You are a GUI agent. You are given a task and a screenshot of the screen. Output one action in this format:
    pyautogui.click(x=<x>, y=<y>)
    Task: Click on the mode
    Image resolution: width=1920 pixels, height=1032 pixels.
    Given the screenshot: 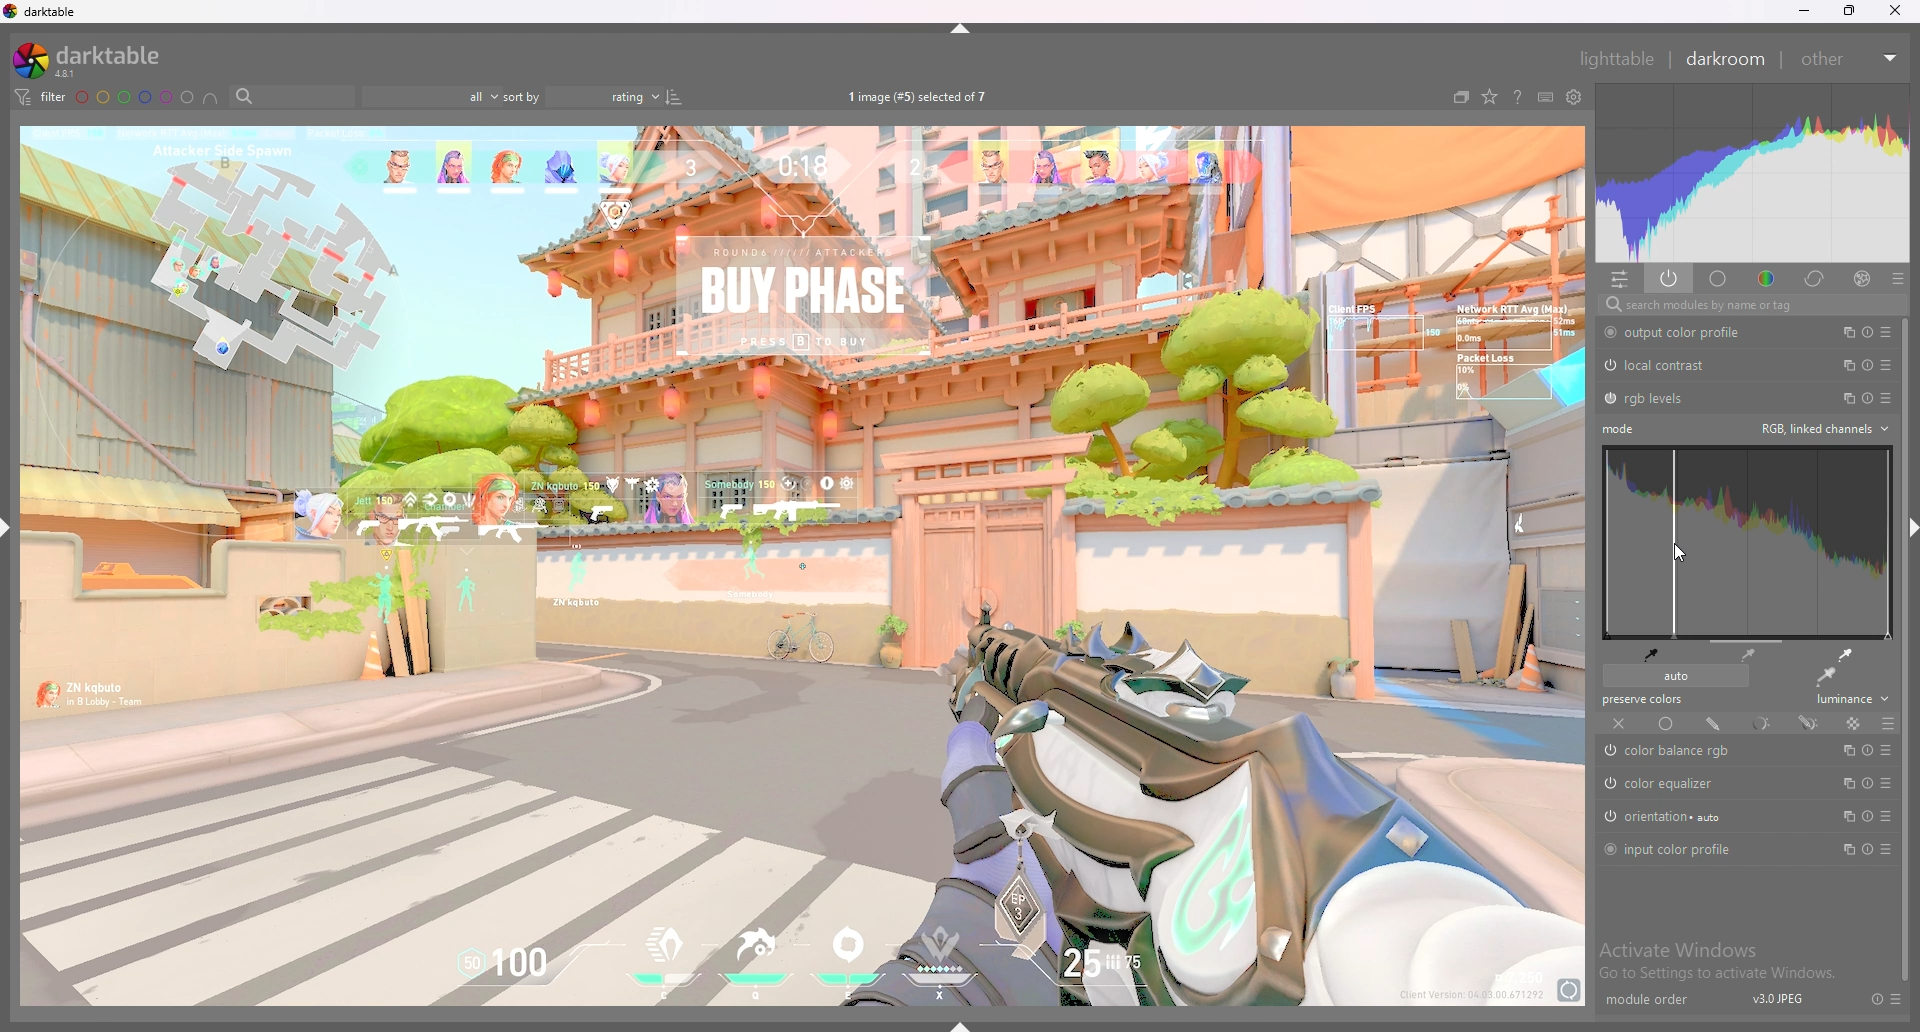 What is the action you would take?
    pyautogui.click(x=1621, y=429)
    